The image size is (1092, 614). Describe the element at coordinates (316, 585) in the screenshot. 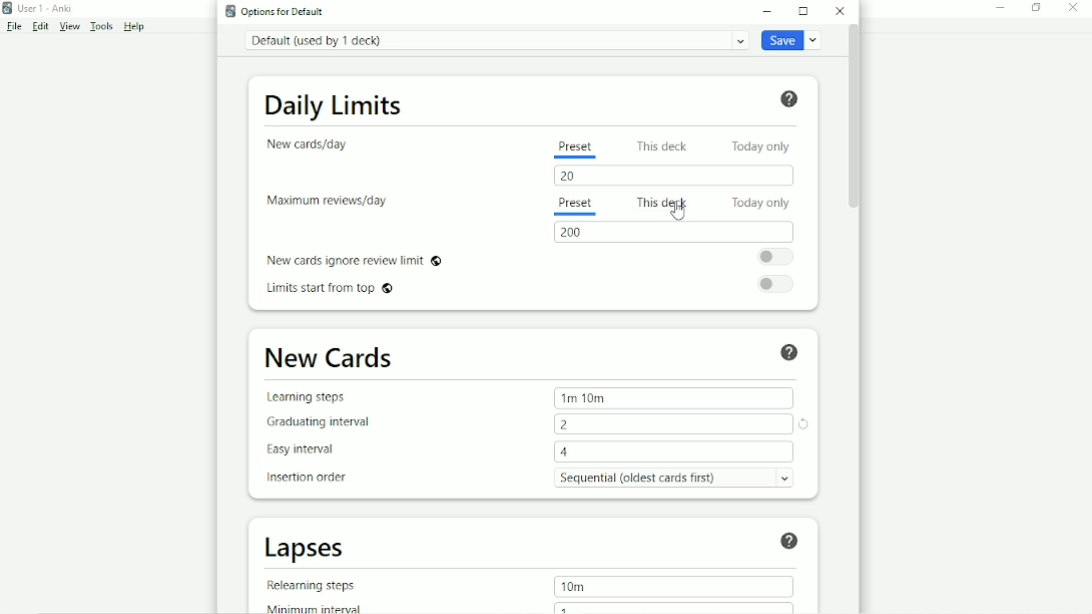

I see `Relearning steps` at that location.